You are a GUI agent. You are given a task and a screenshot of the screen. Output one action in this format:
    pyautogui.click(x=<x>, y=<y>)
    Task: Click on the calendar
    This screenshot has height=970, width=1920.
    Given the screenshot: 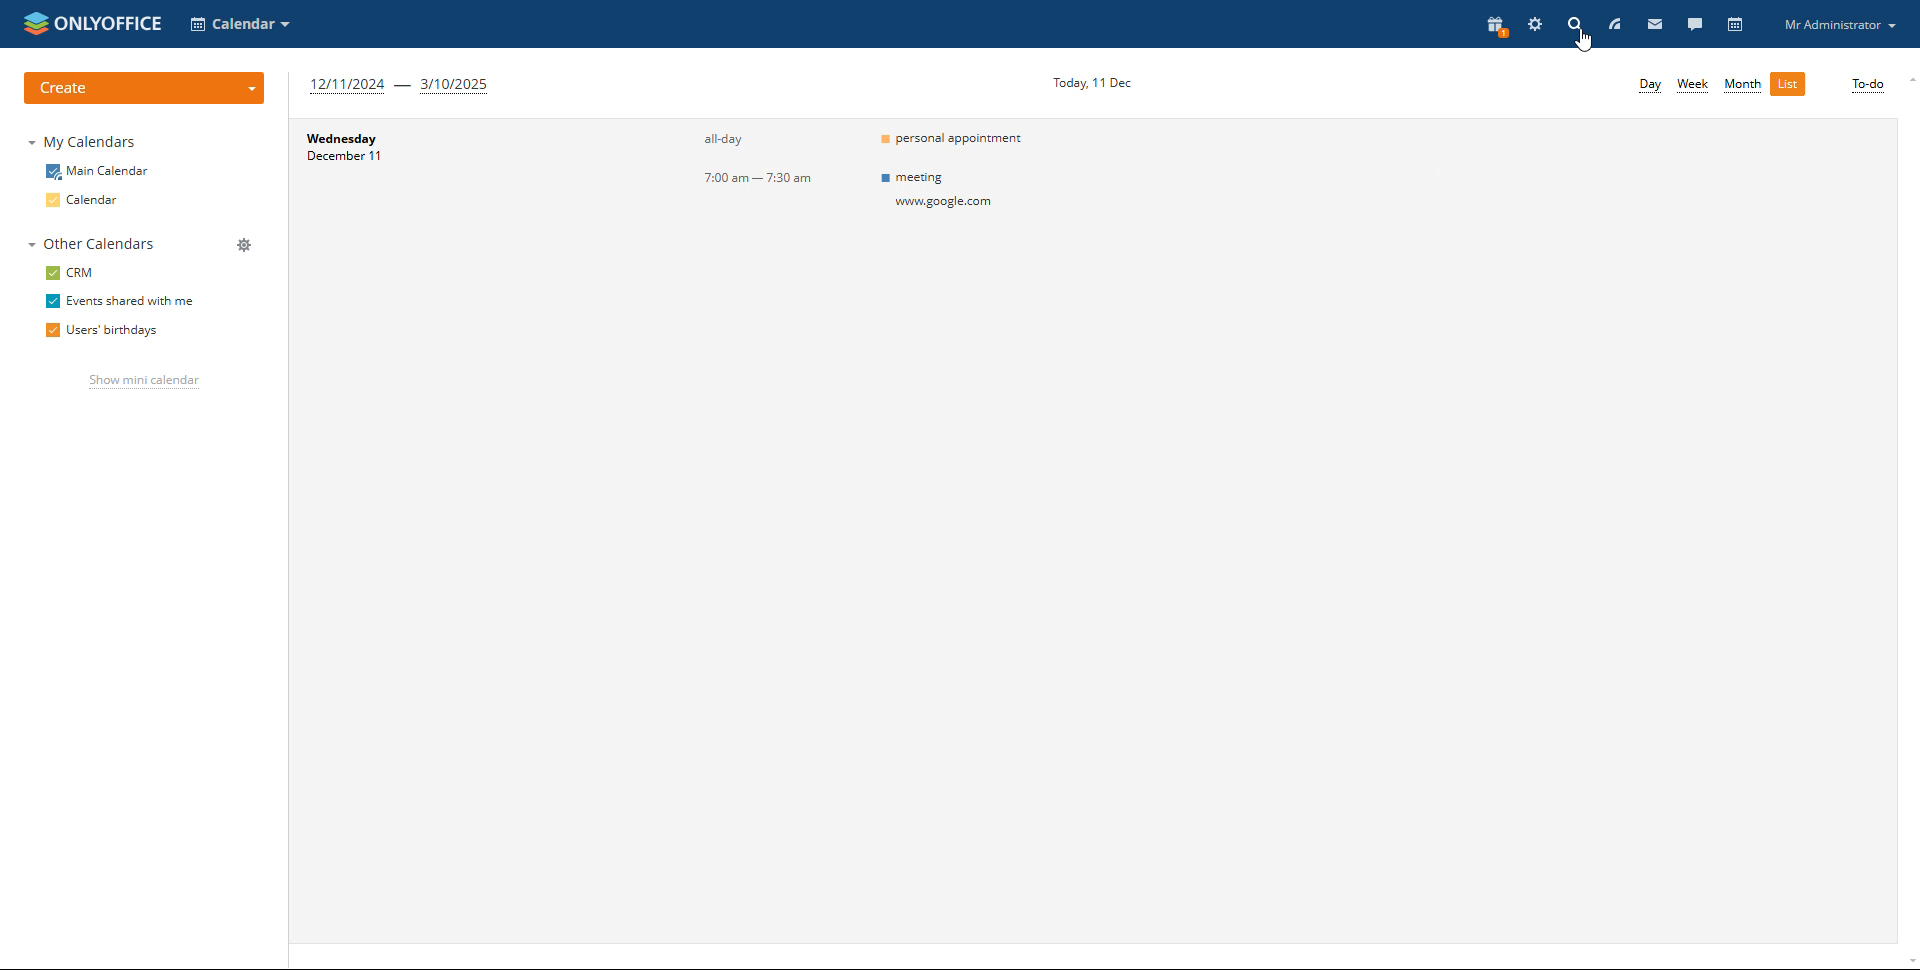 What is the action you would take?
    pyautogui.click(x=1735, y=25)
    